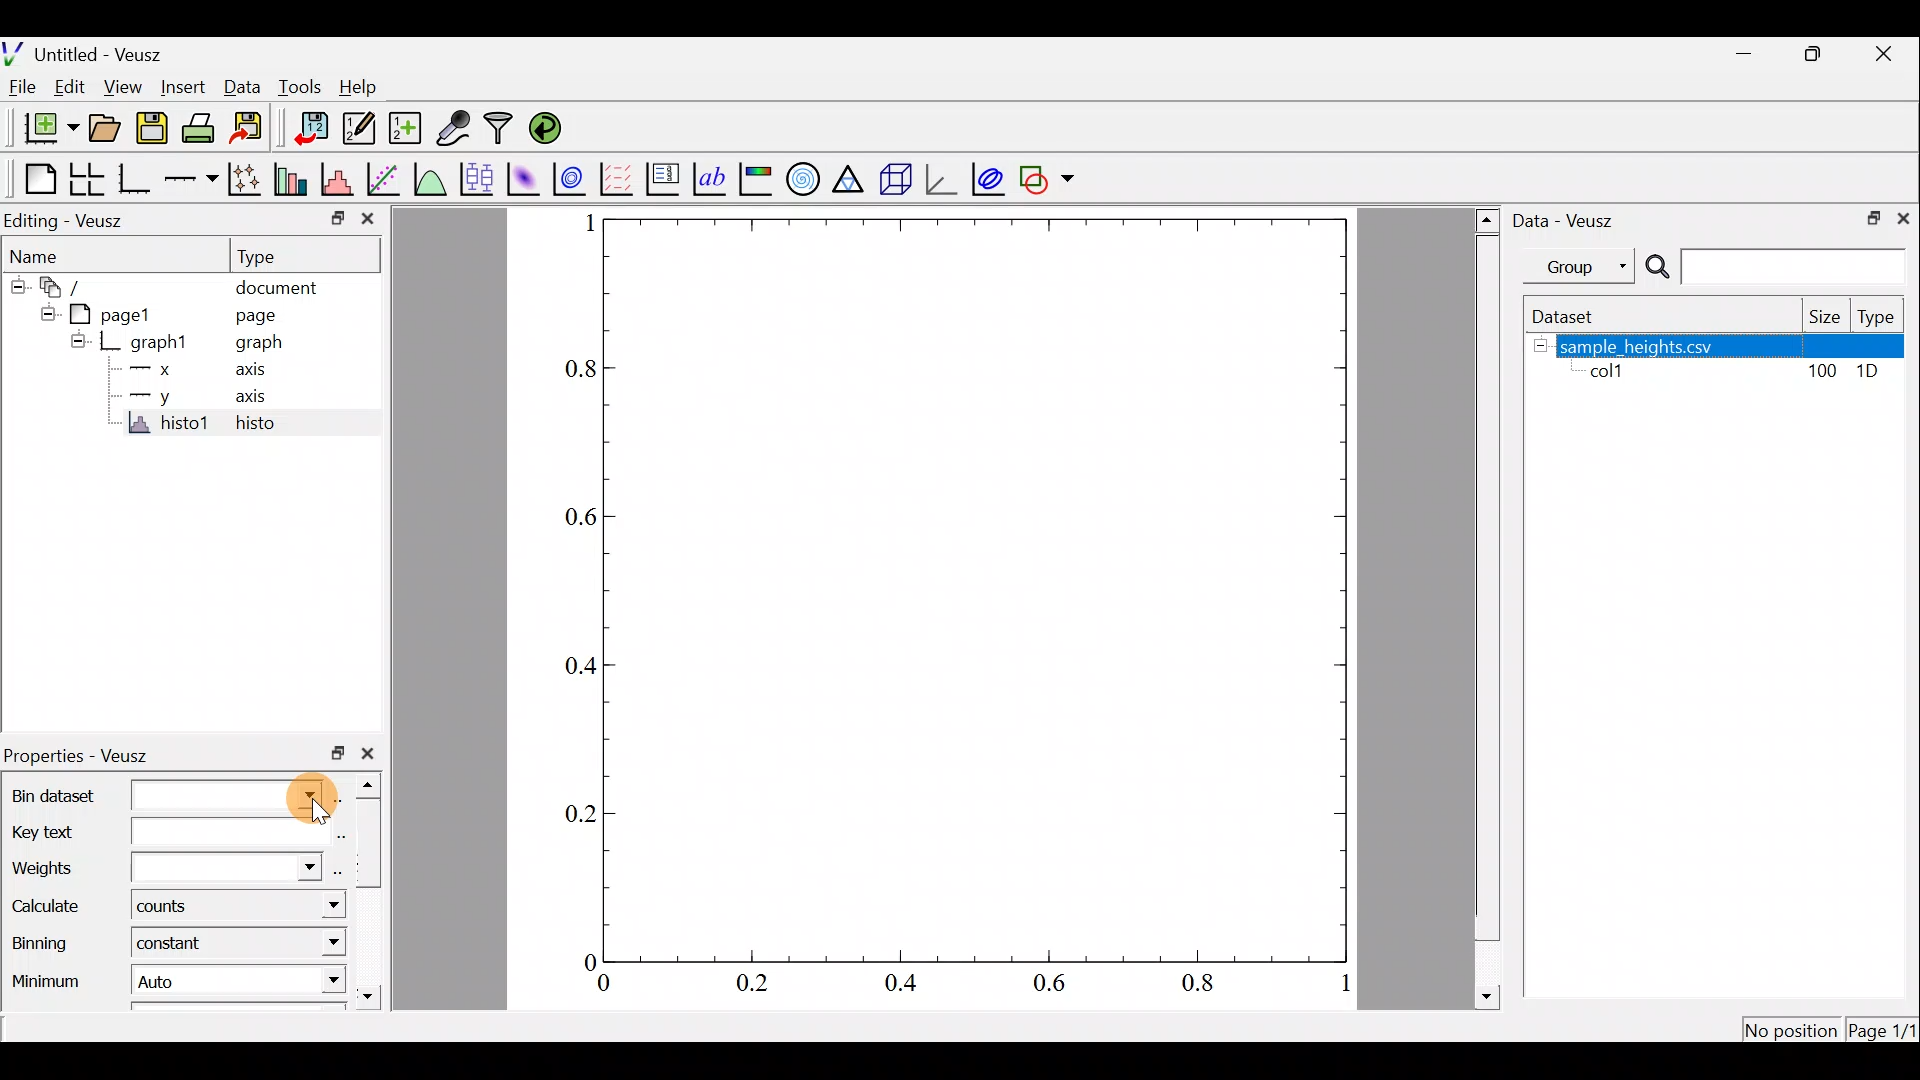 Image resolution: width=1920 pixels, height=1080 pixels. I want to click on minimum dropdown, so click(311, 982).